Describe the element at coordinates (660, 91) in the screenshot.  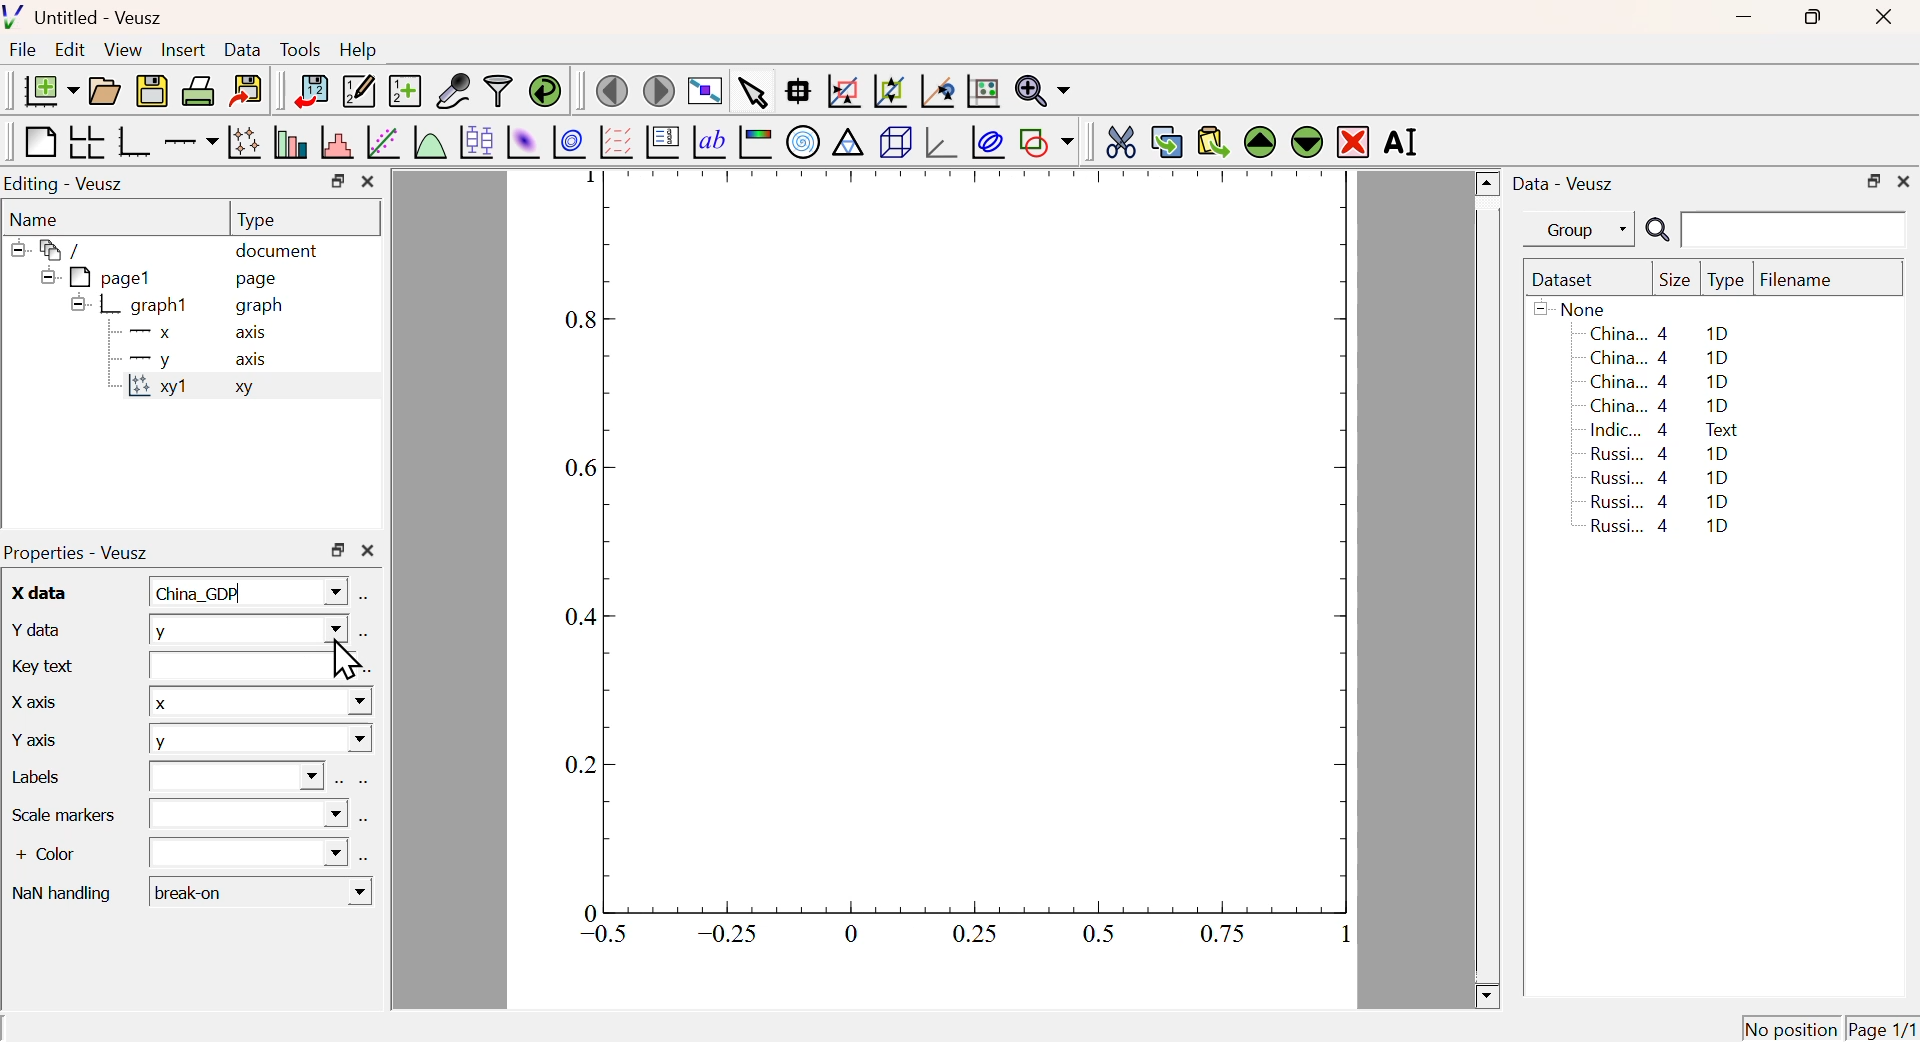
I see `Move to next page` at that location.